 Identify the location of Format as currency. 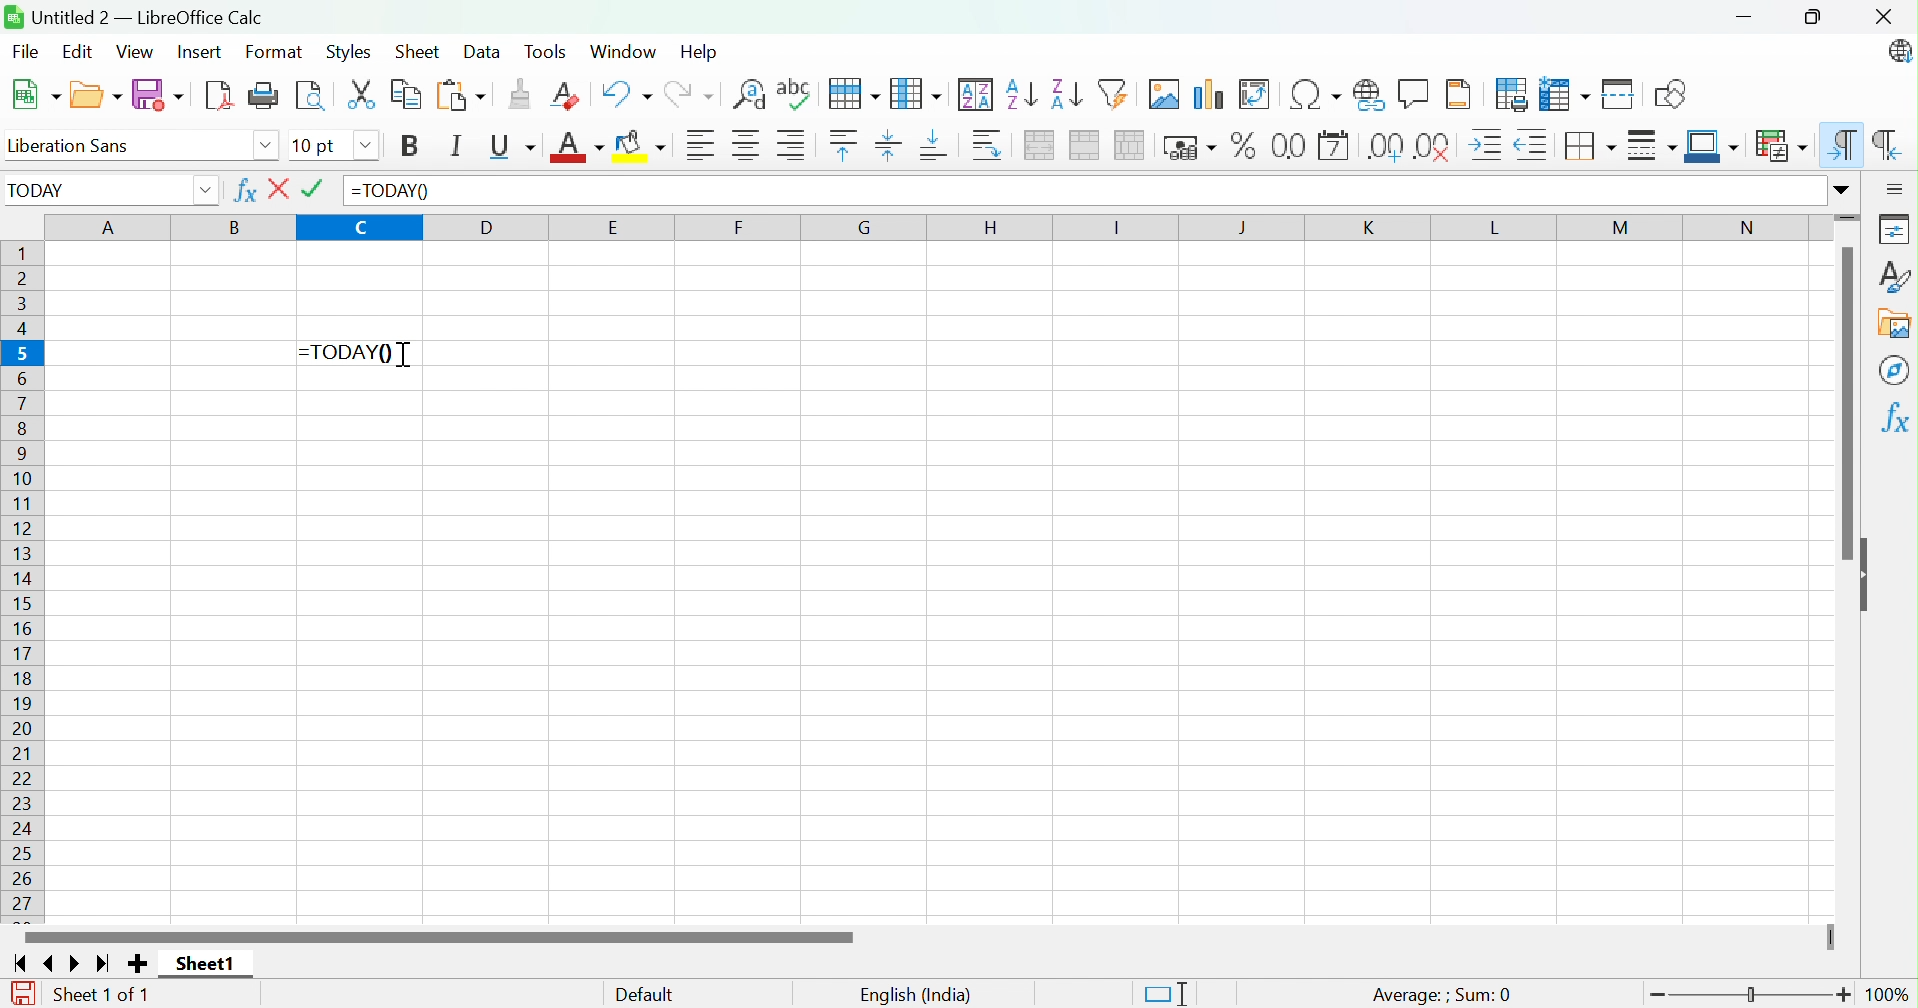
(1193, 148).